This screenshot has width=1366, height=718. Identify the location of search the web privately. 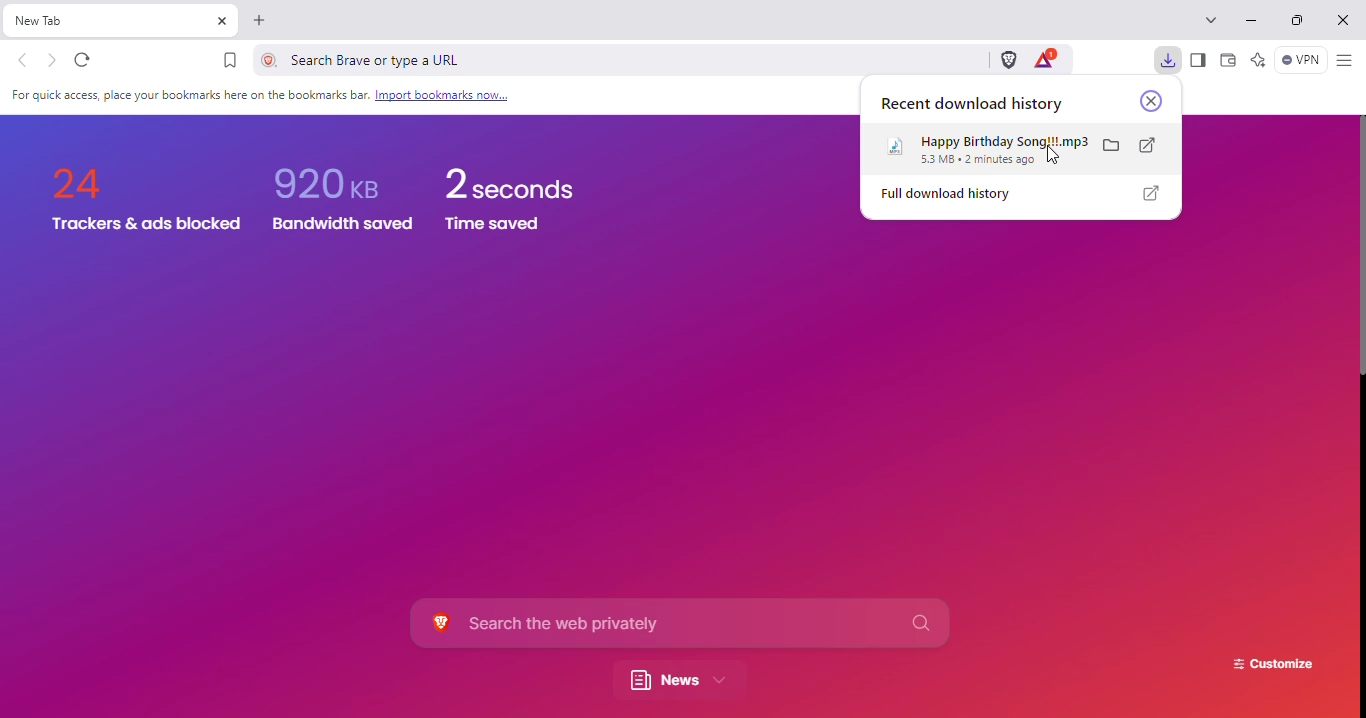
(679, 623).